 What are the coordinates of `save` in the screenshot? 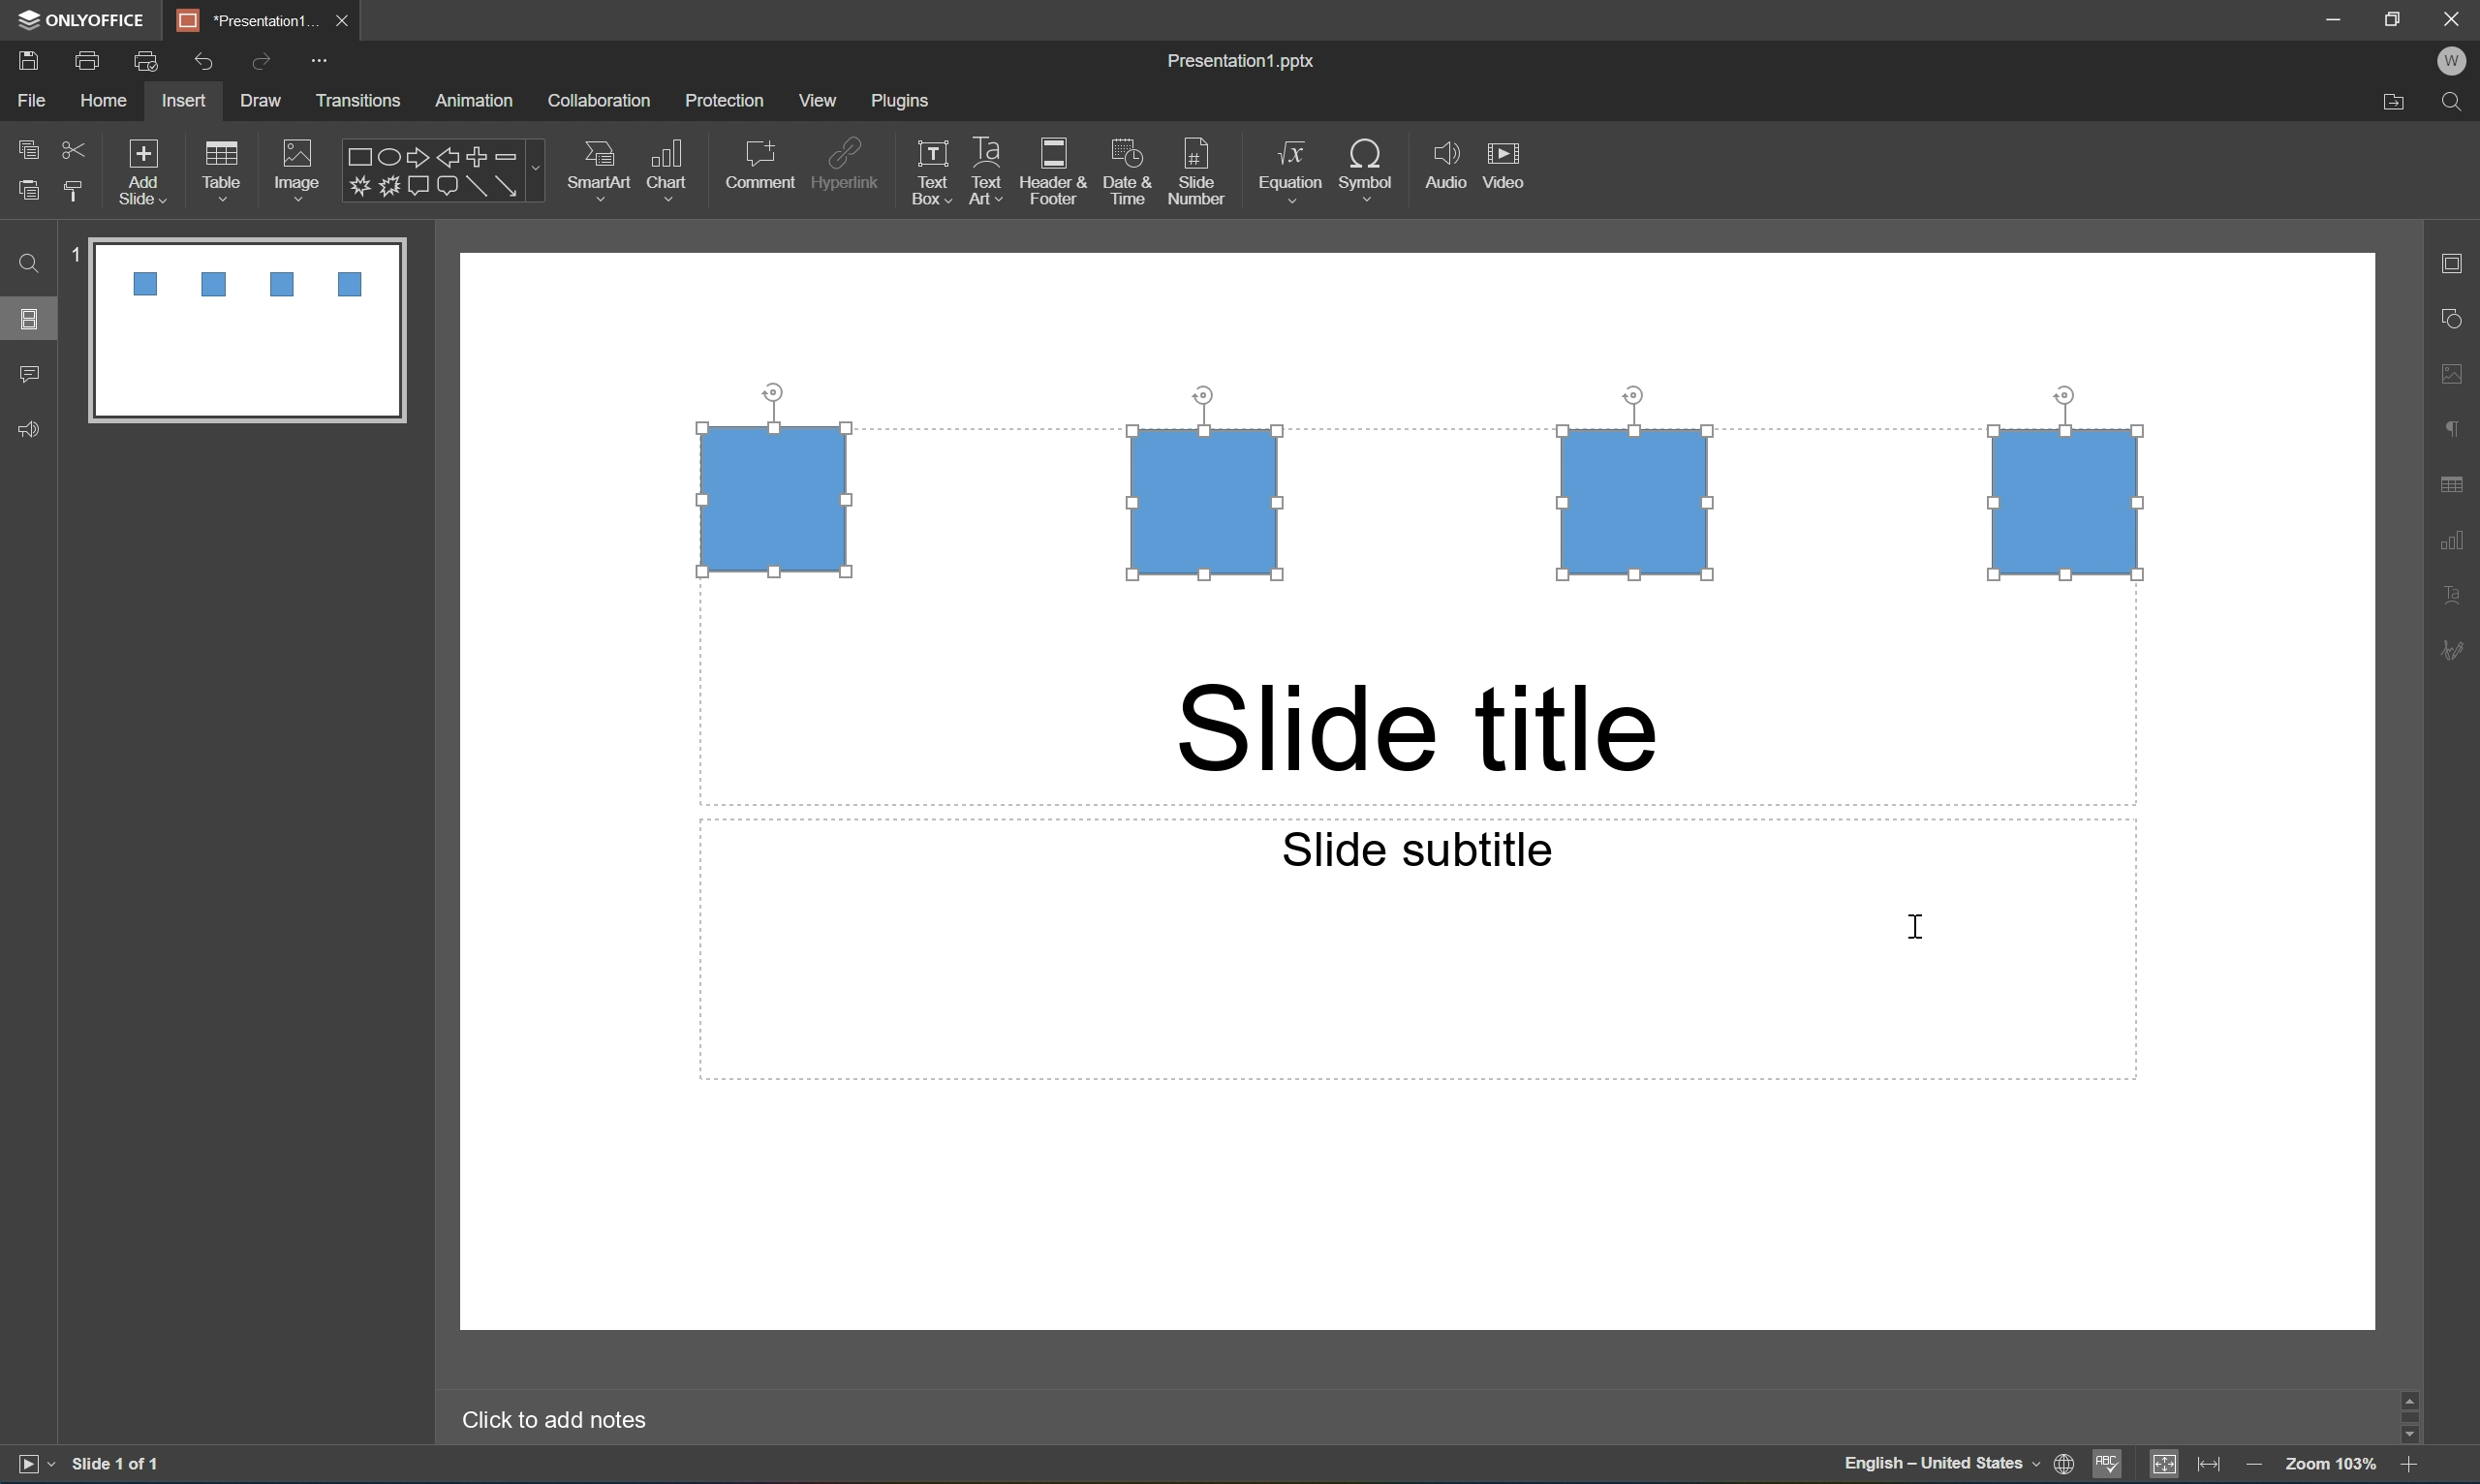 It's located at (25, 58).